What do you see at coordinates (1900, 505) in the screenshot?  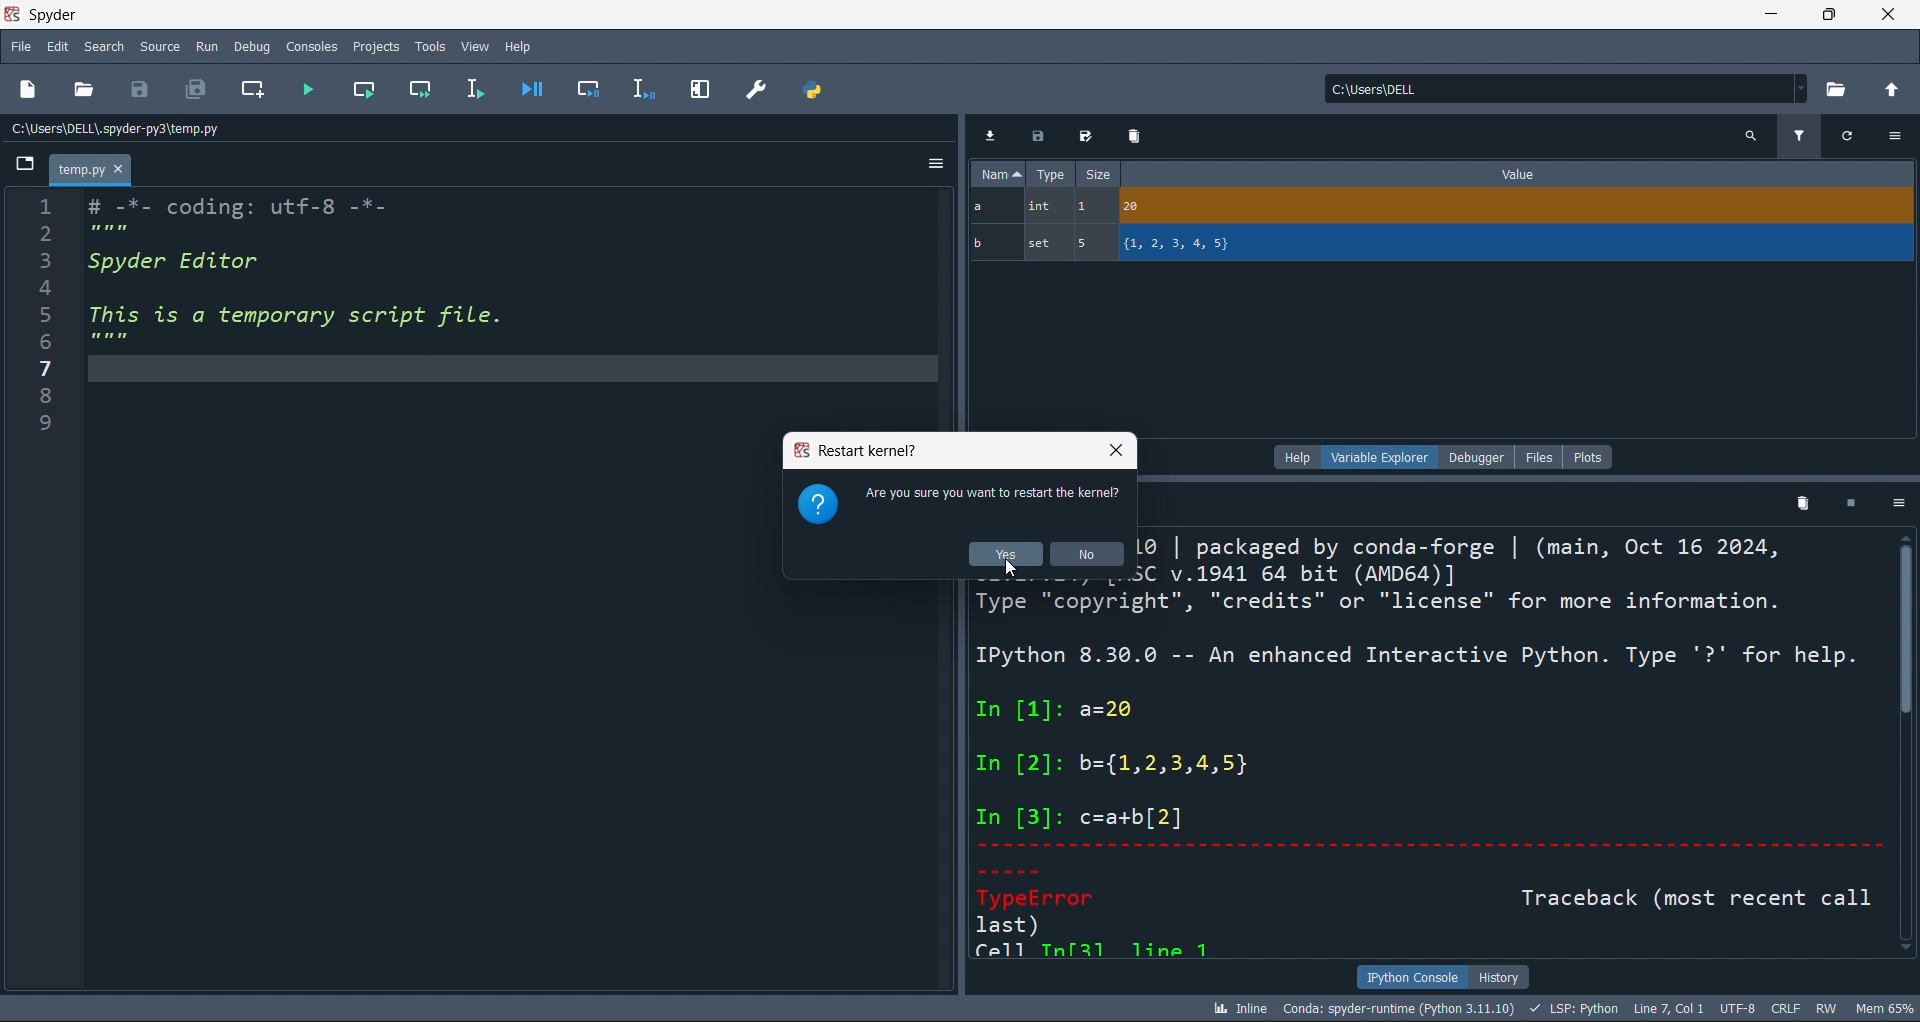 I see `more options` at bounding box center [1900, 505].